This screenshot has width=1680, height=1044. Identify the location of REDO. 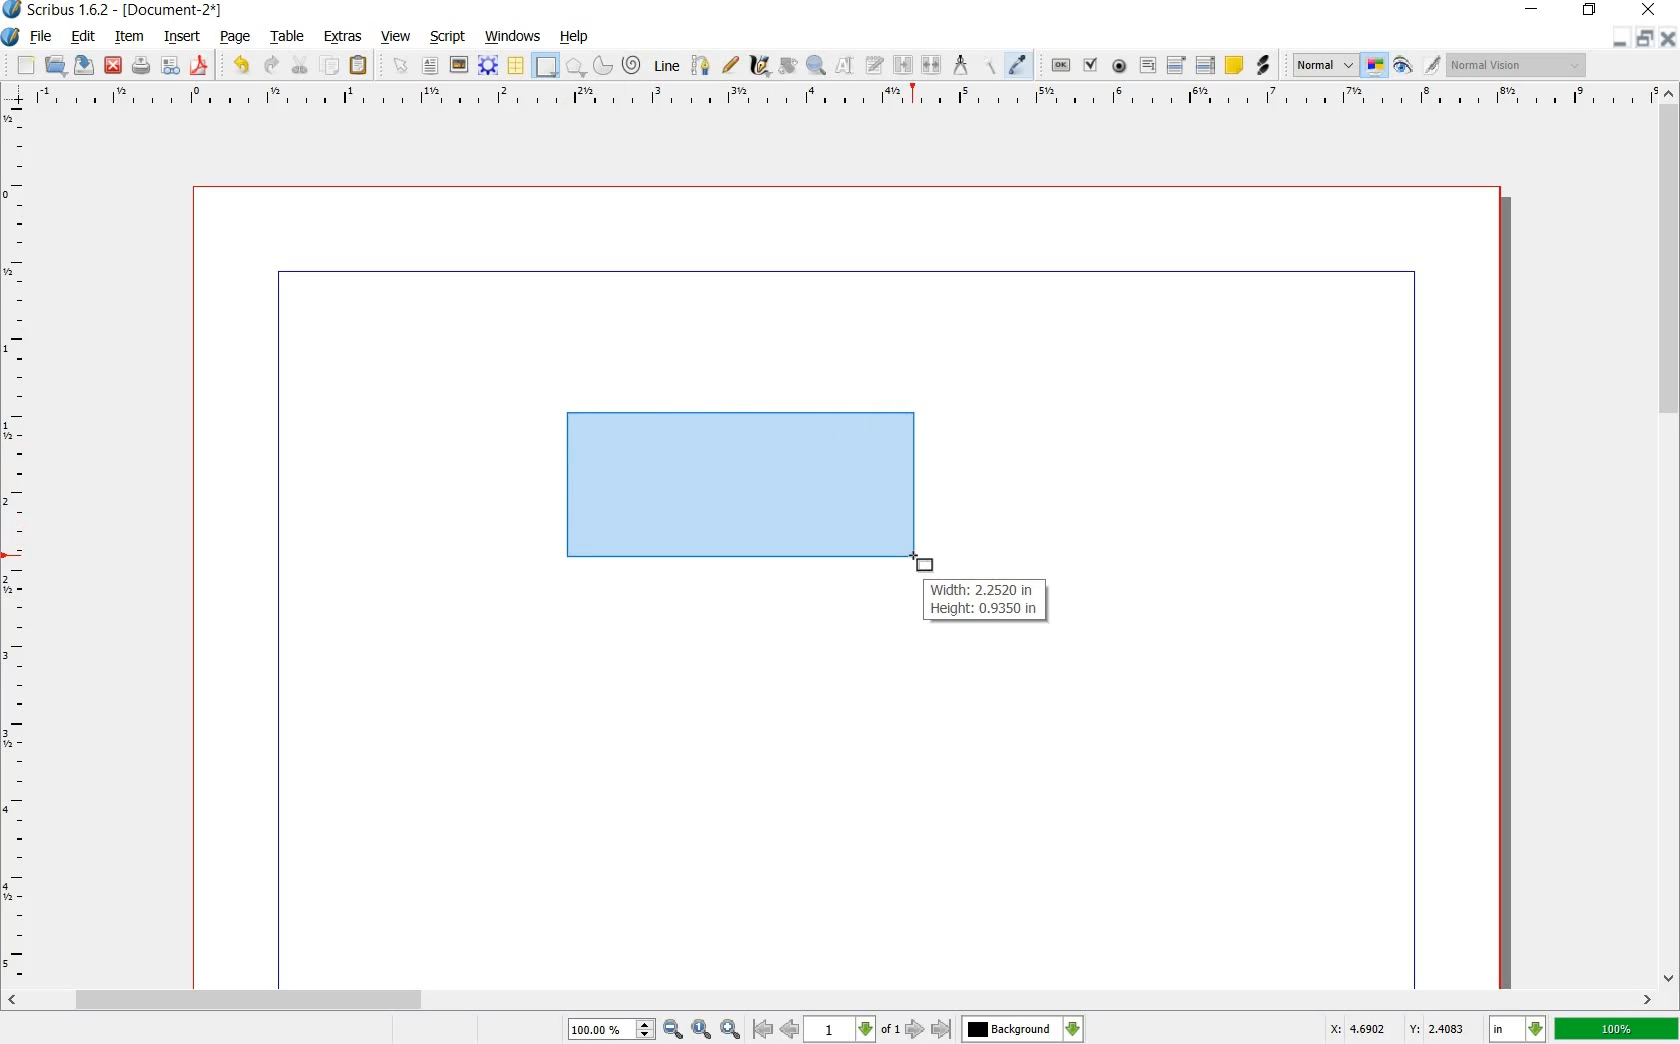
(272, 66).